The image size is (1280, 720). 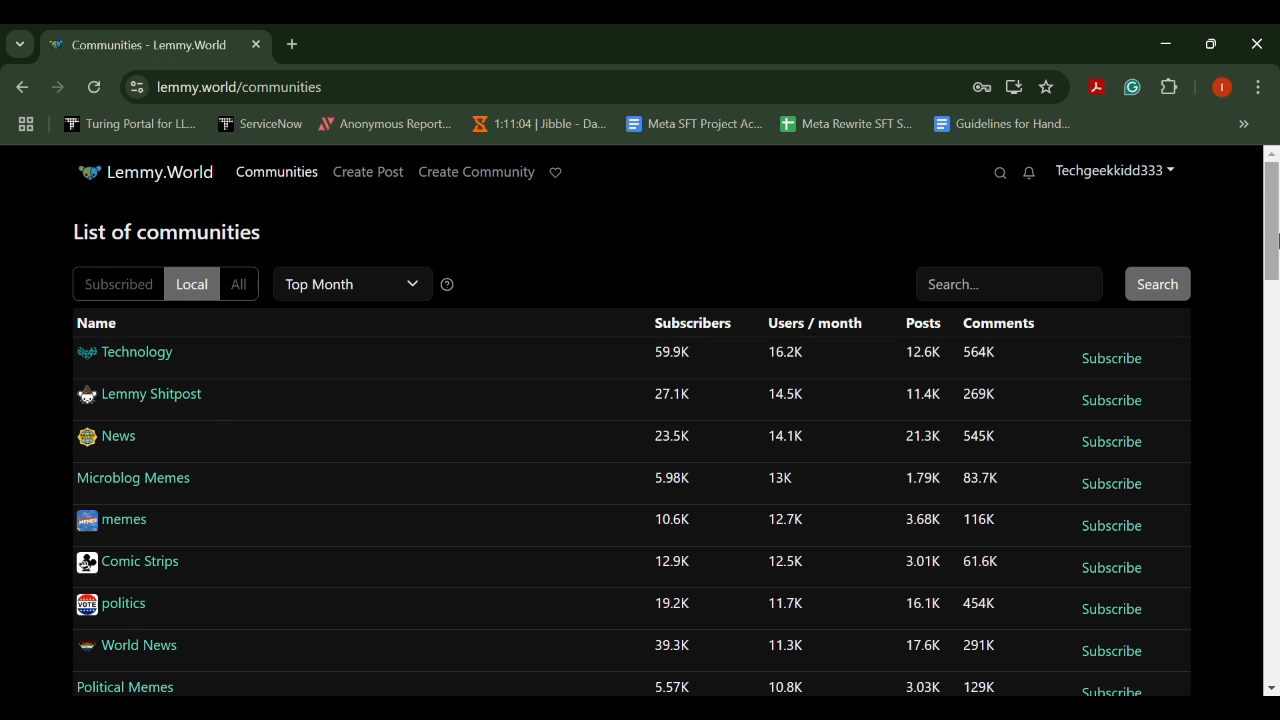 What do you see at coordinates (924, 687) in the screenshot?
I see `3.03K` at bounding box center [924, 687].